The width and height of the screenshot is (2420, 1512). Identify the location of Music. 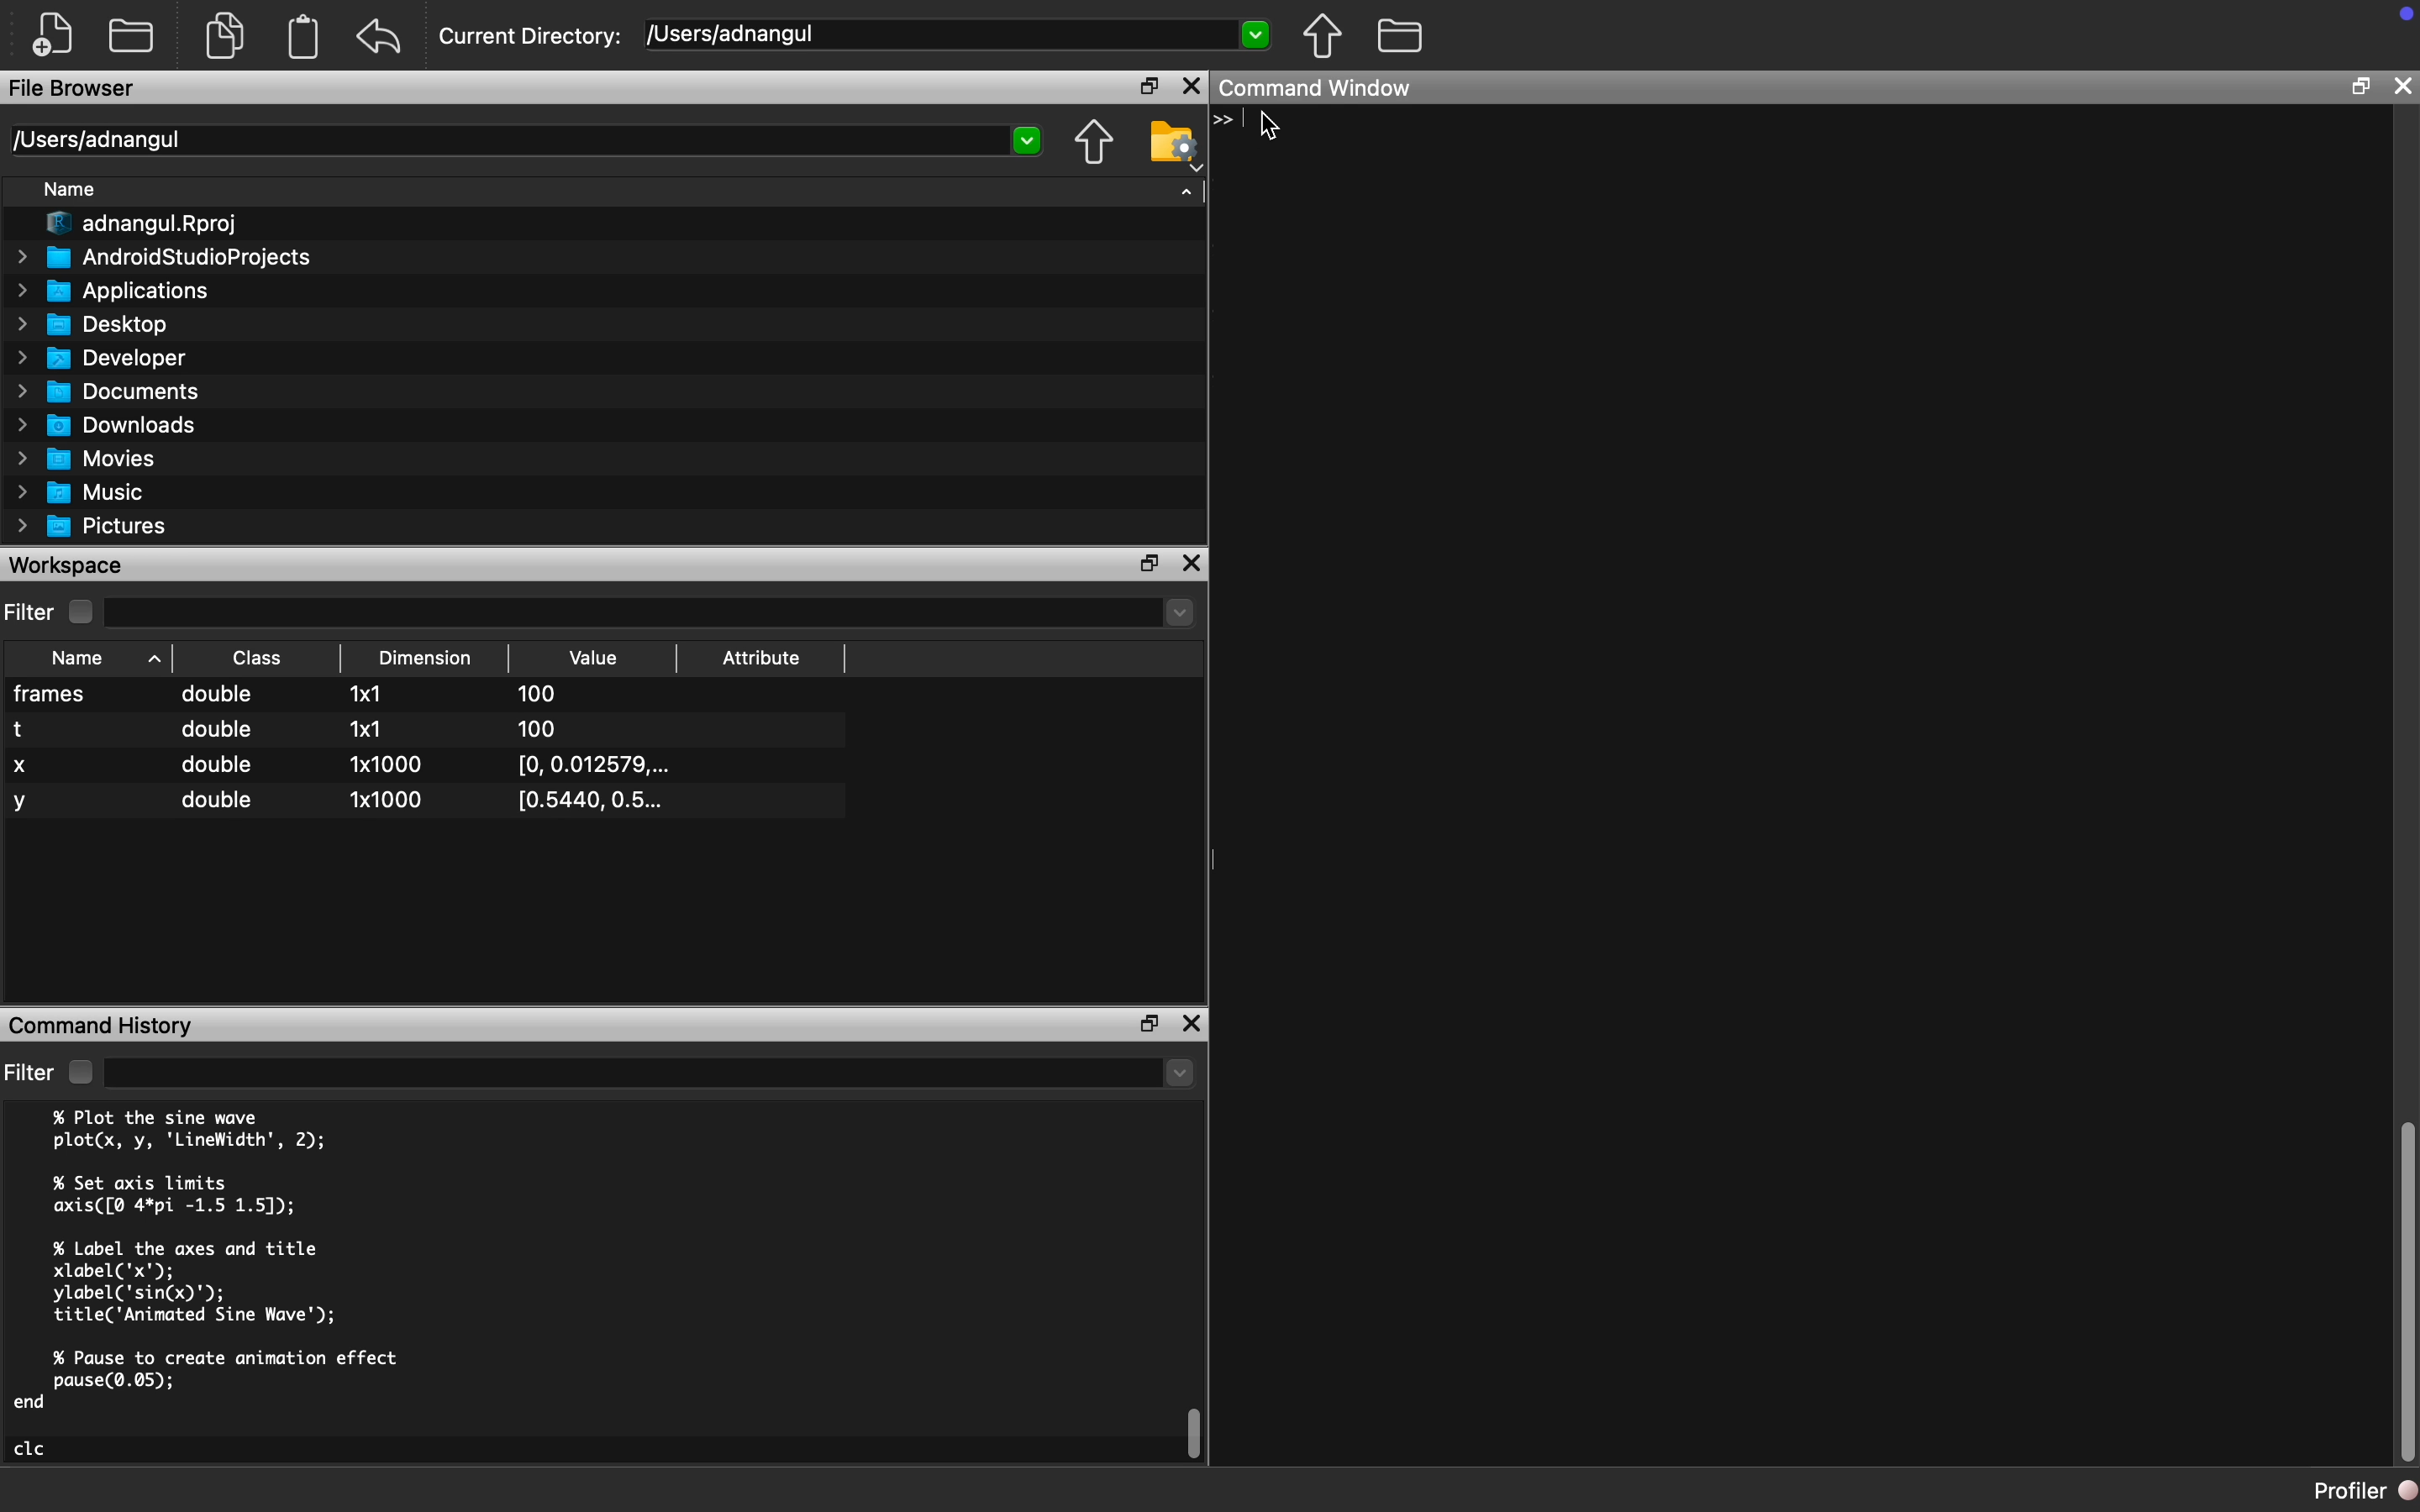
(78, 492).